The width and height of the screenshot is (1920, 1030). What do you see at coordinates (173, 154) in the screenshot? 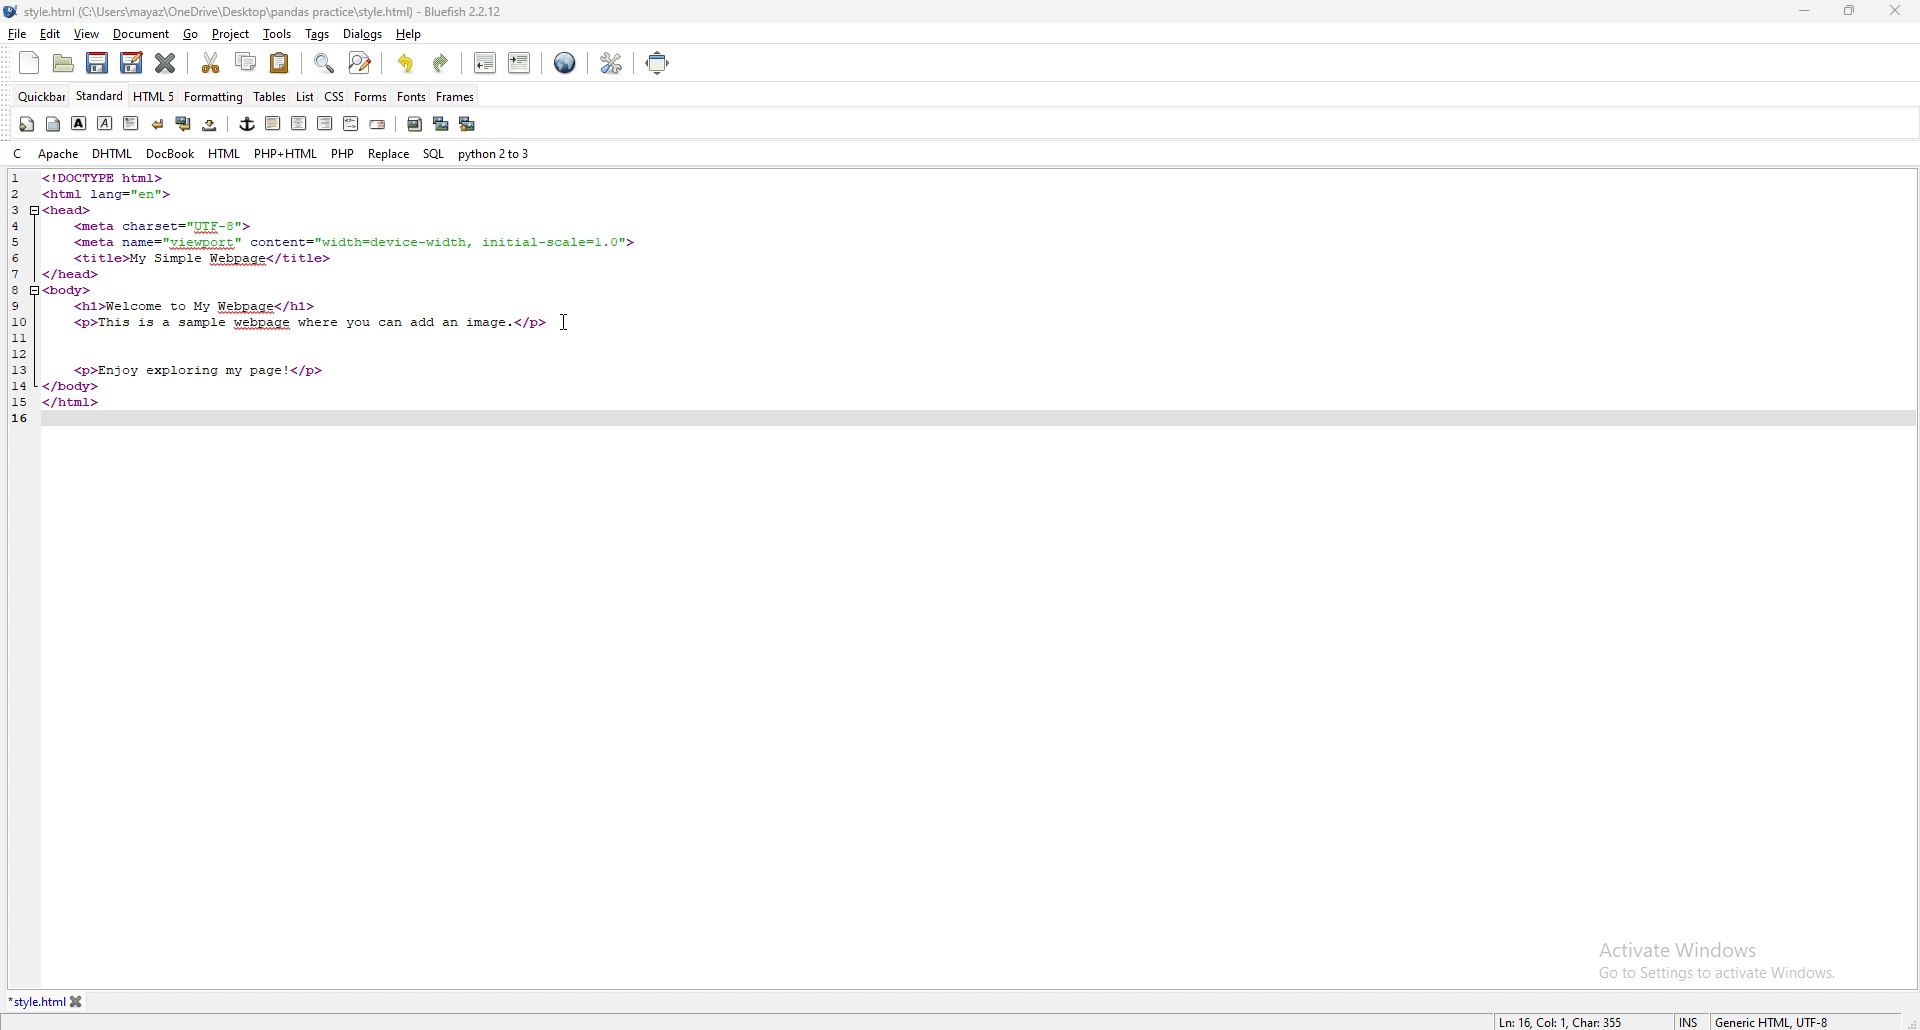
I see `docbook` at bounding box center [173, 154].